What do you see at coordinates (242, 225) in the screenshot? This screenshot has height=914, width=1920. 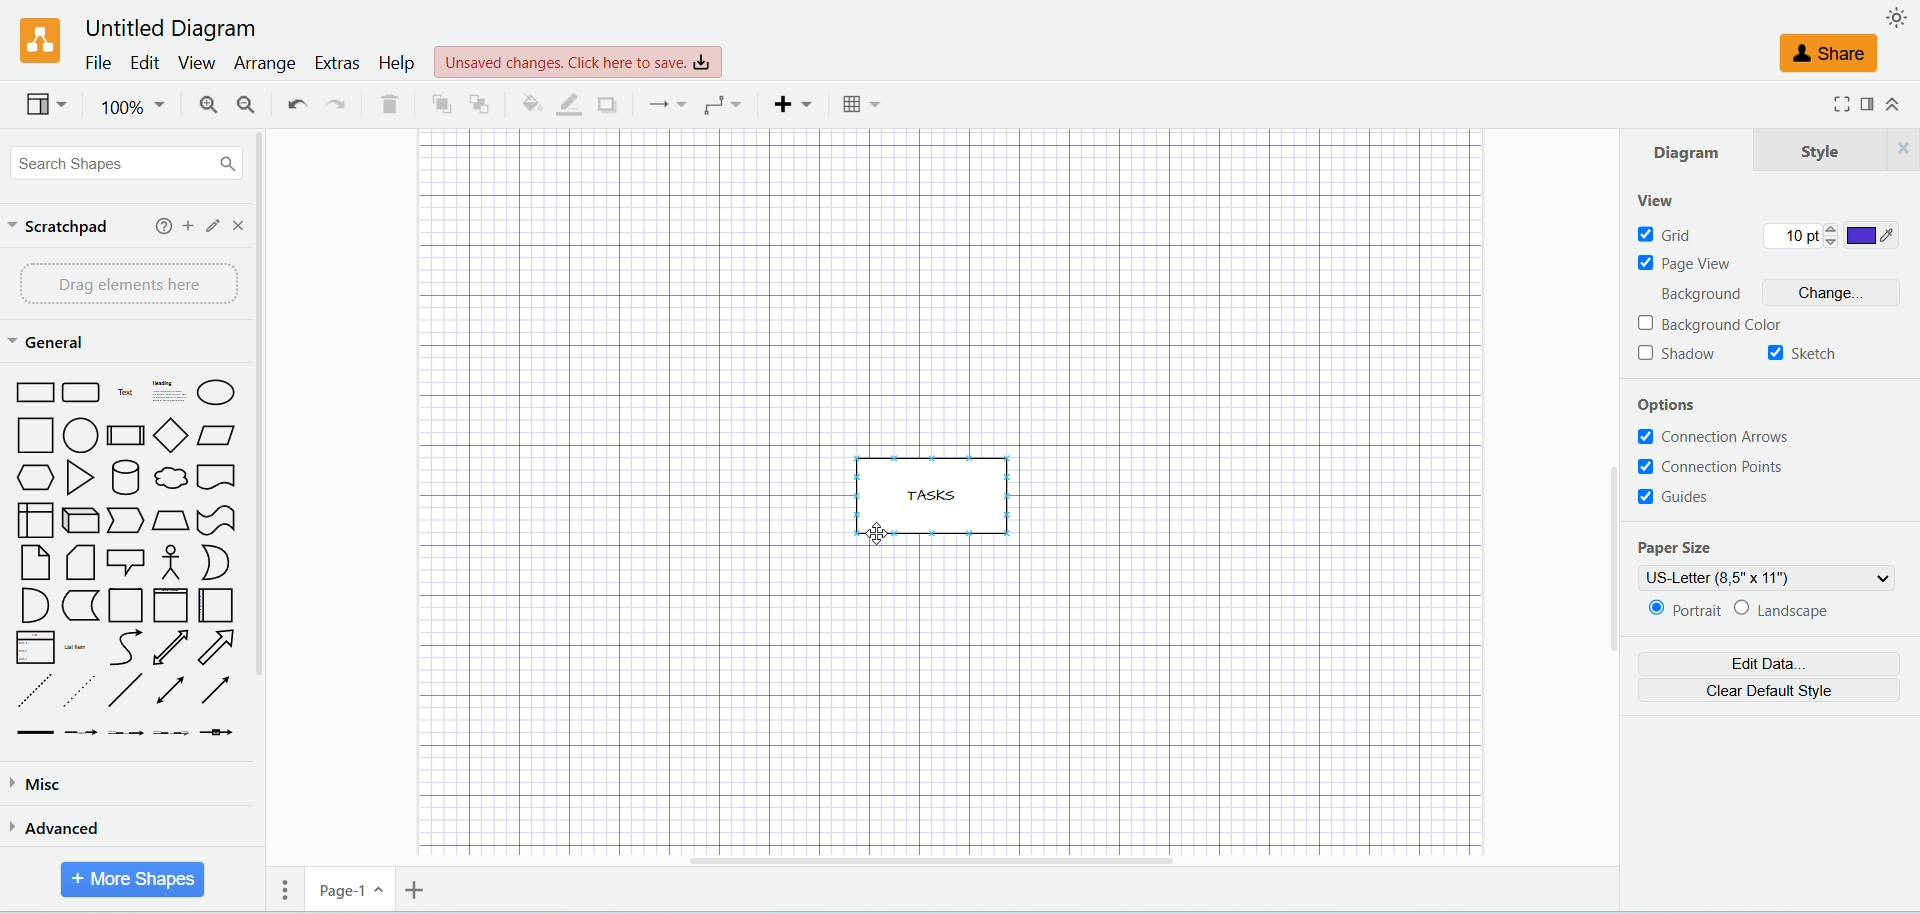 I see `close` at bounding box center [242, 225].